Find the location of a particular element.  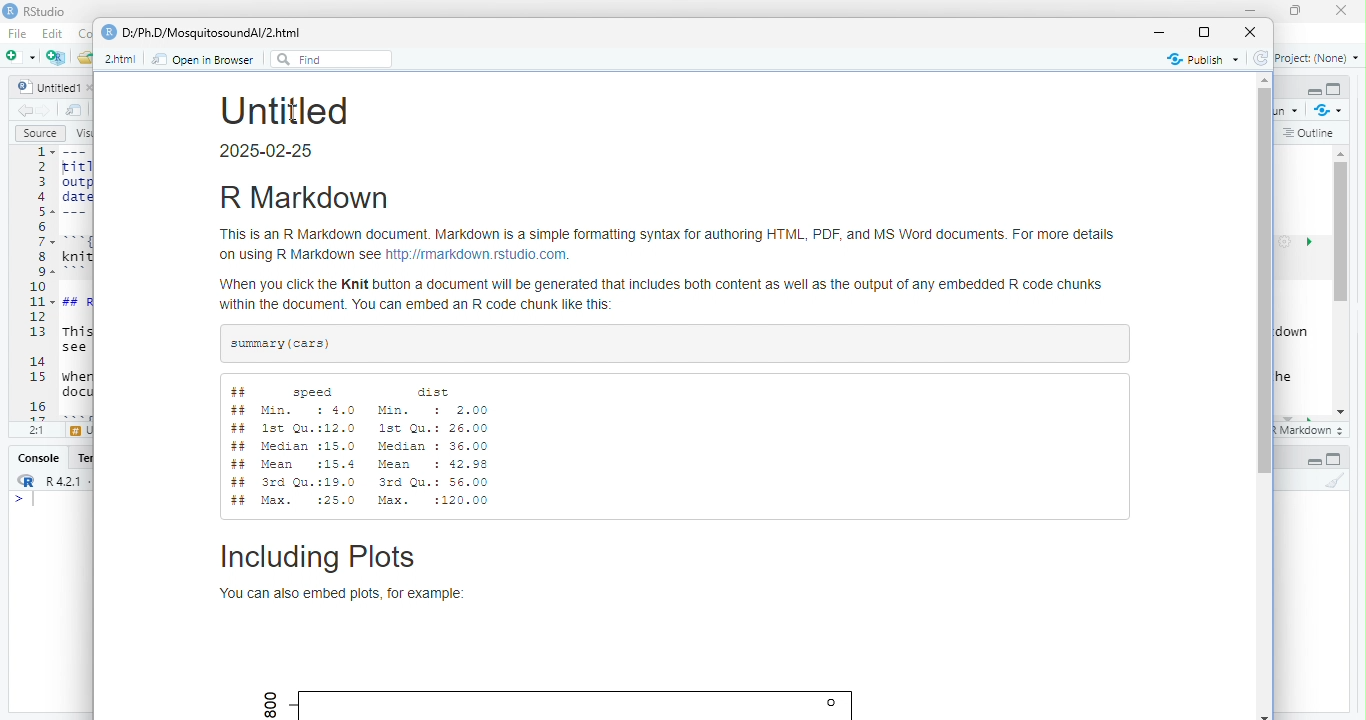

R Markdown is located at coordinates (1312, 431).